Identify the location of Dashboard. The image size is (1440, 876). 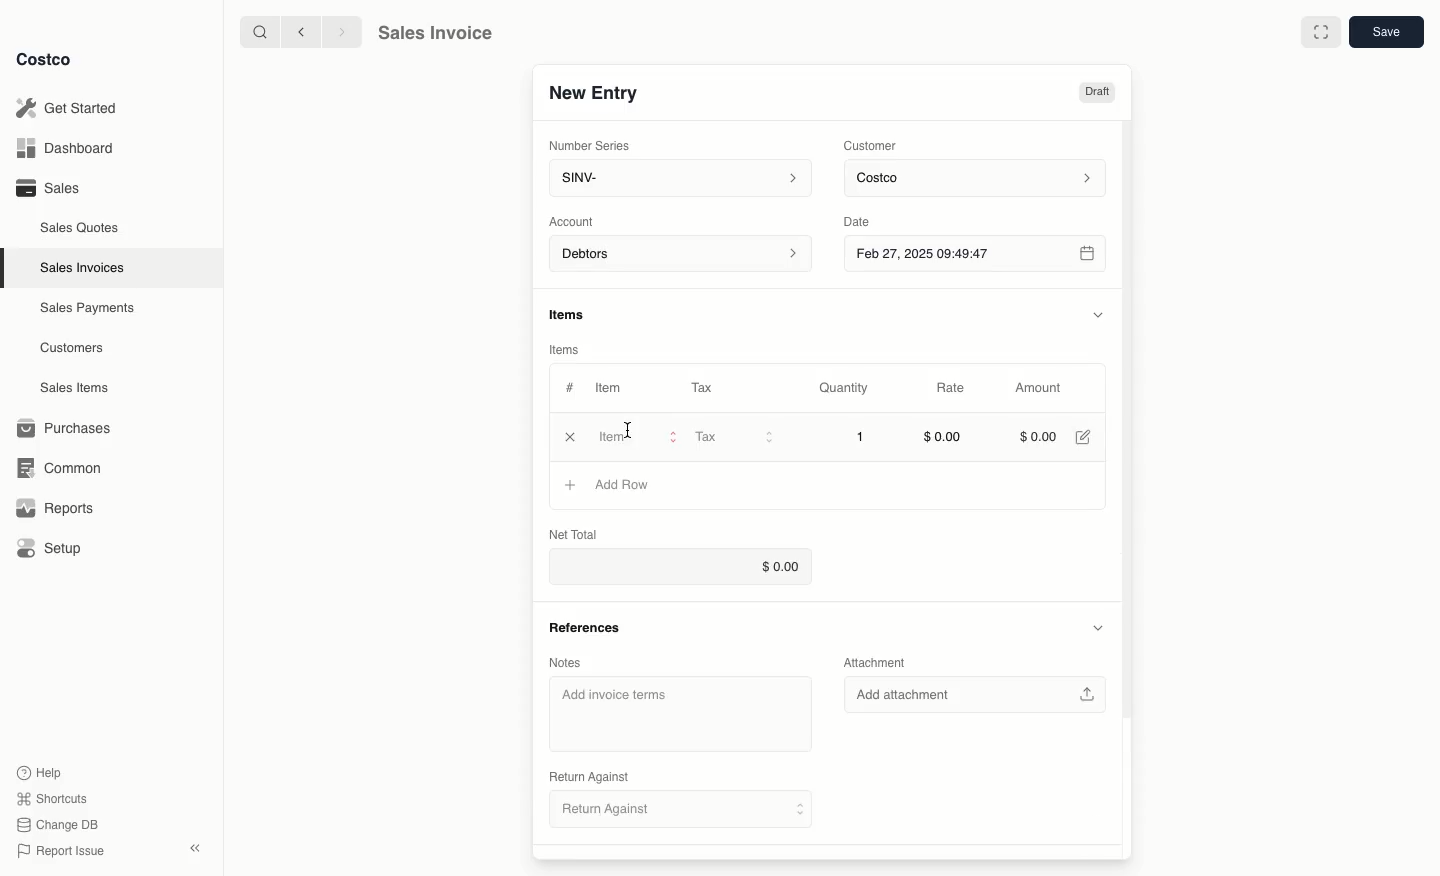
(70, 149).